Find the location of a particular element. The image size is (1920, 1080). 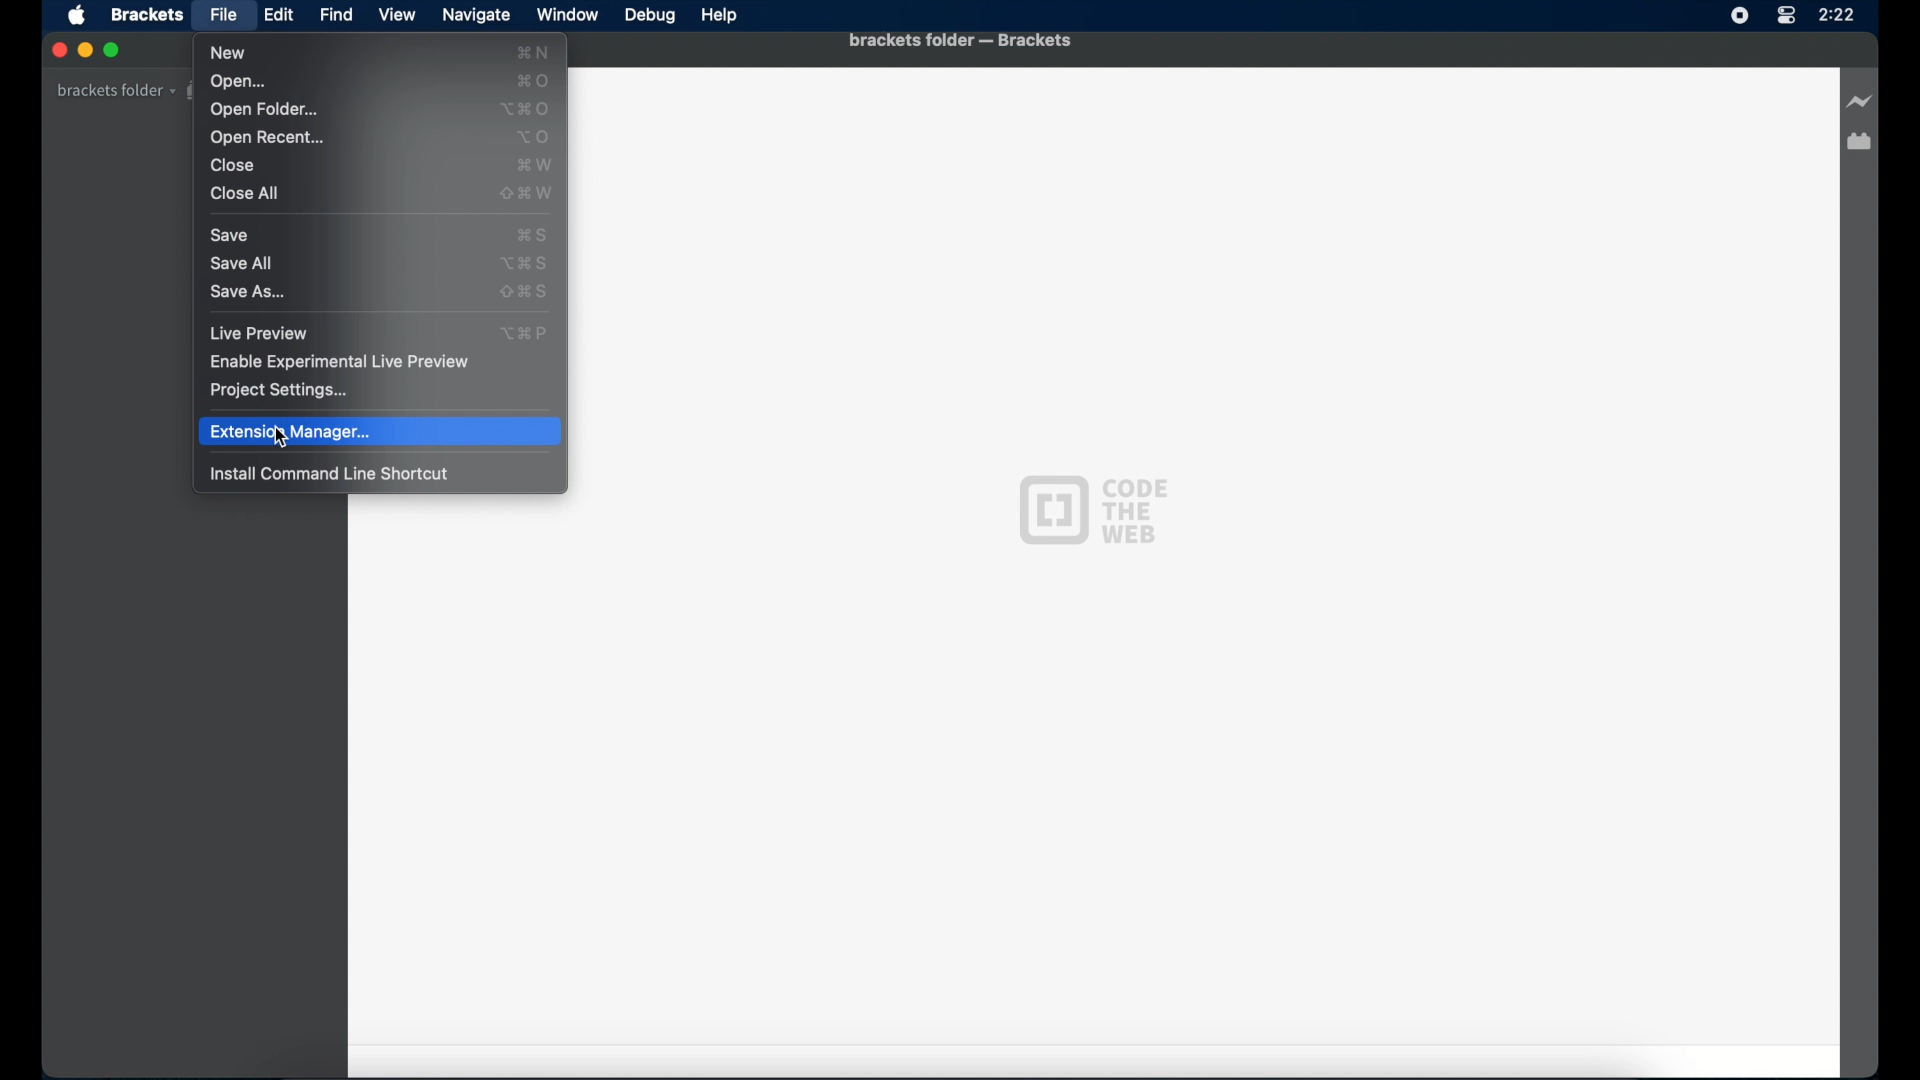

new shortcut is located at coordinates (533, 51).